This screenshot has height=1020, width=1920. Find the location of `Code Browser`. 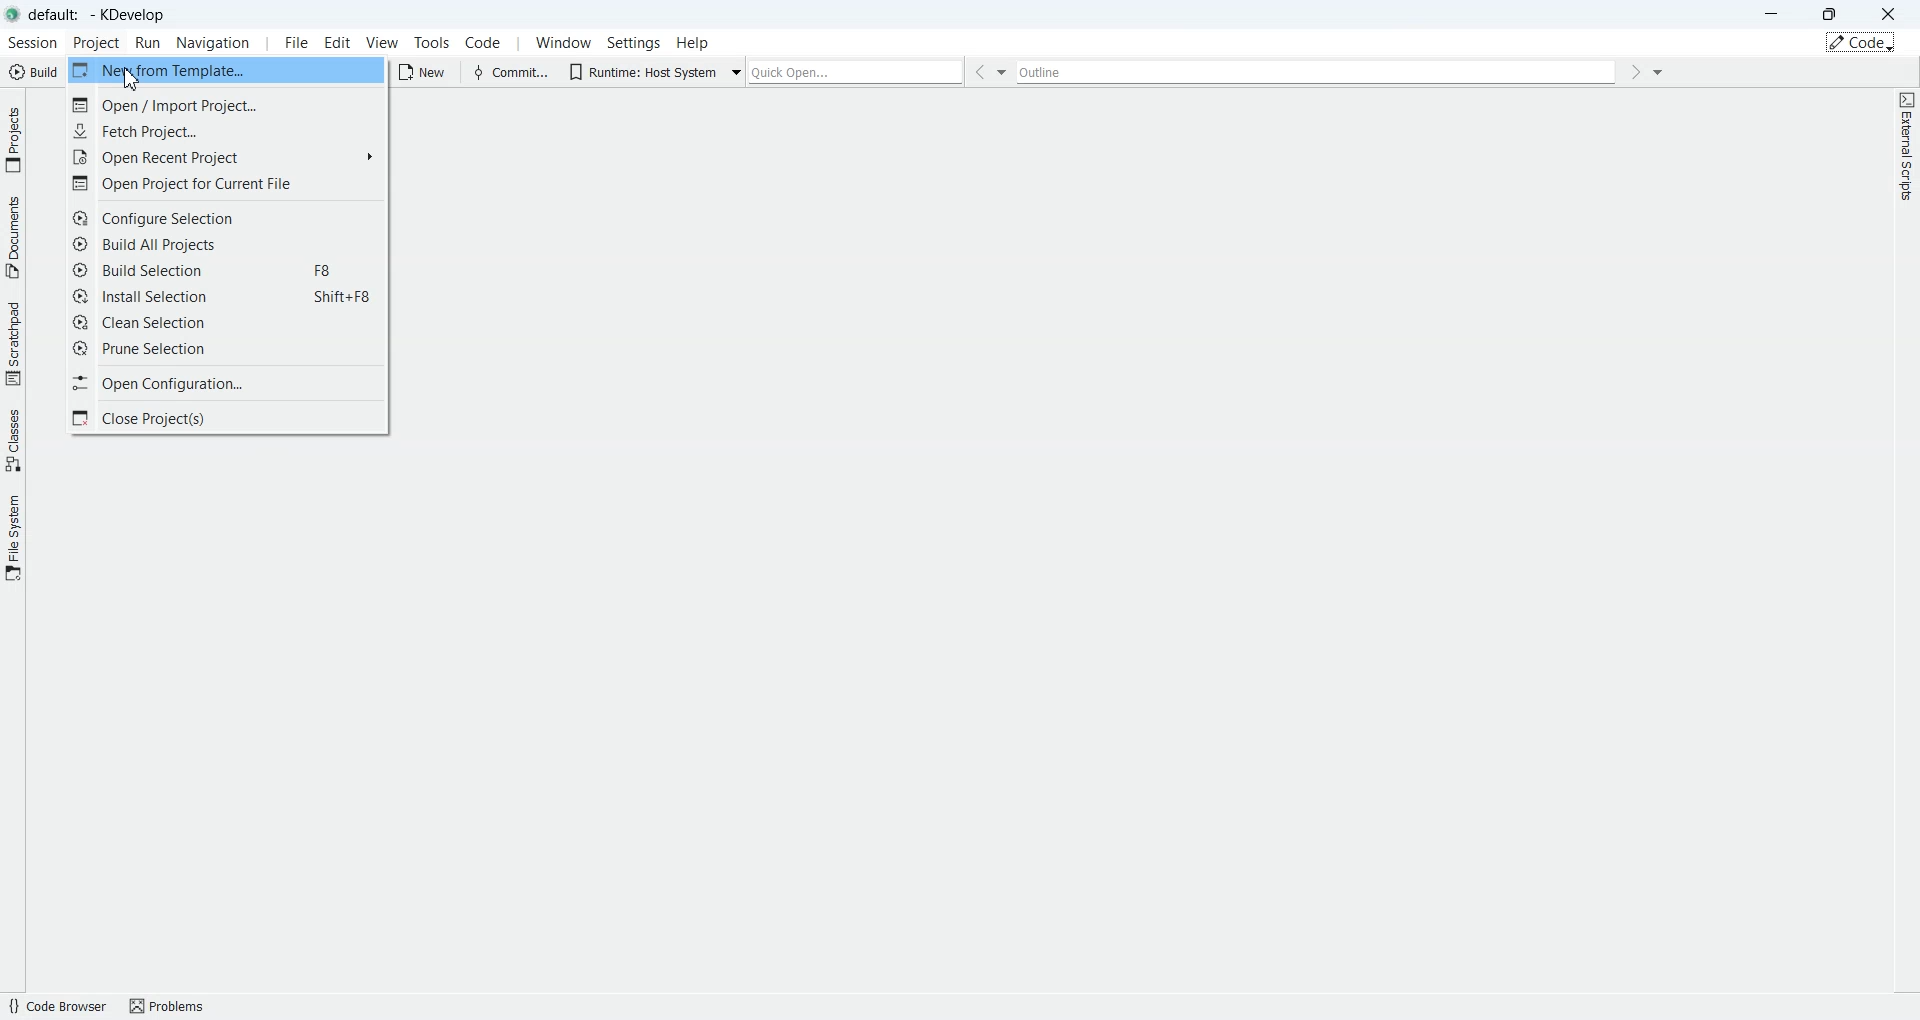

Code Browser is located at coordinates (56, 1006).